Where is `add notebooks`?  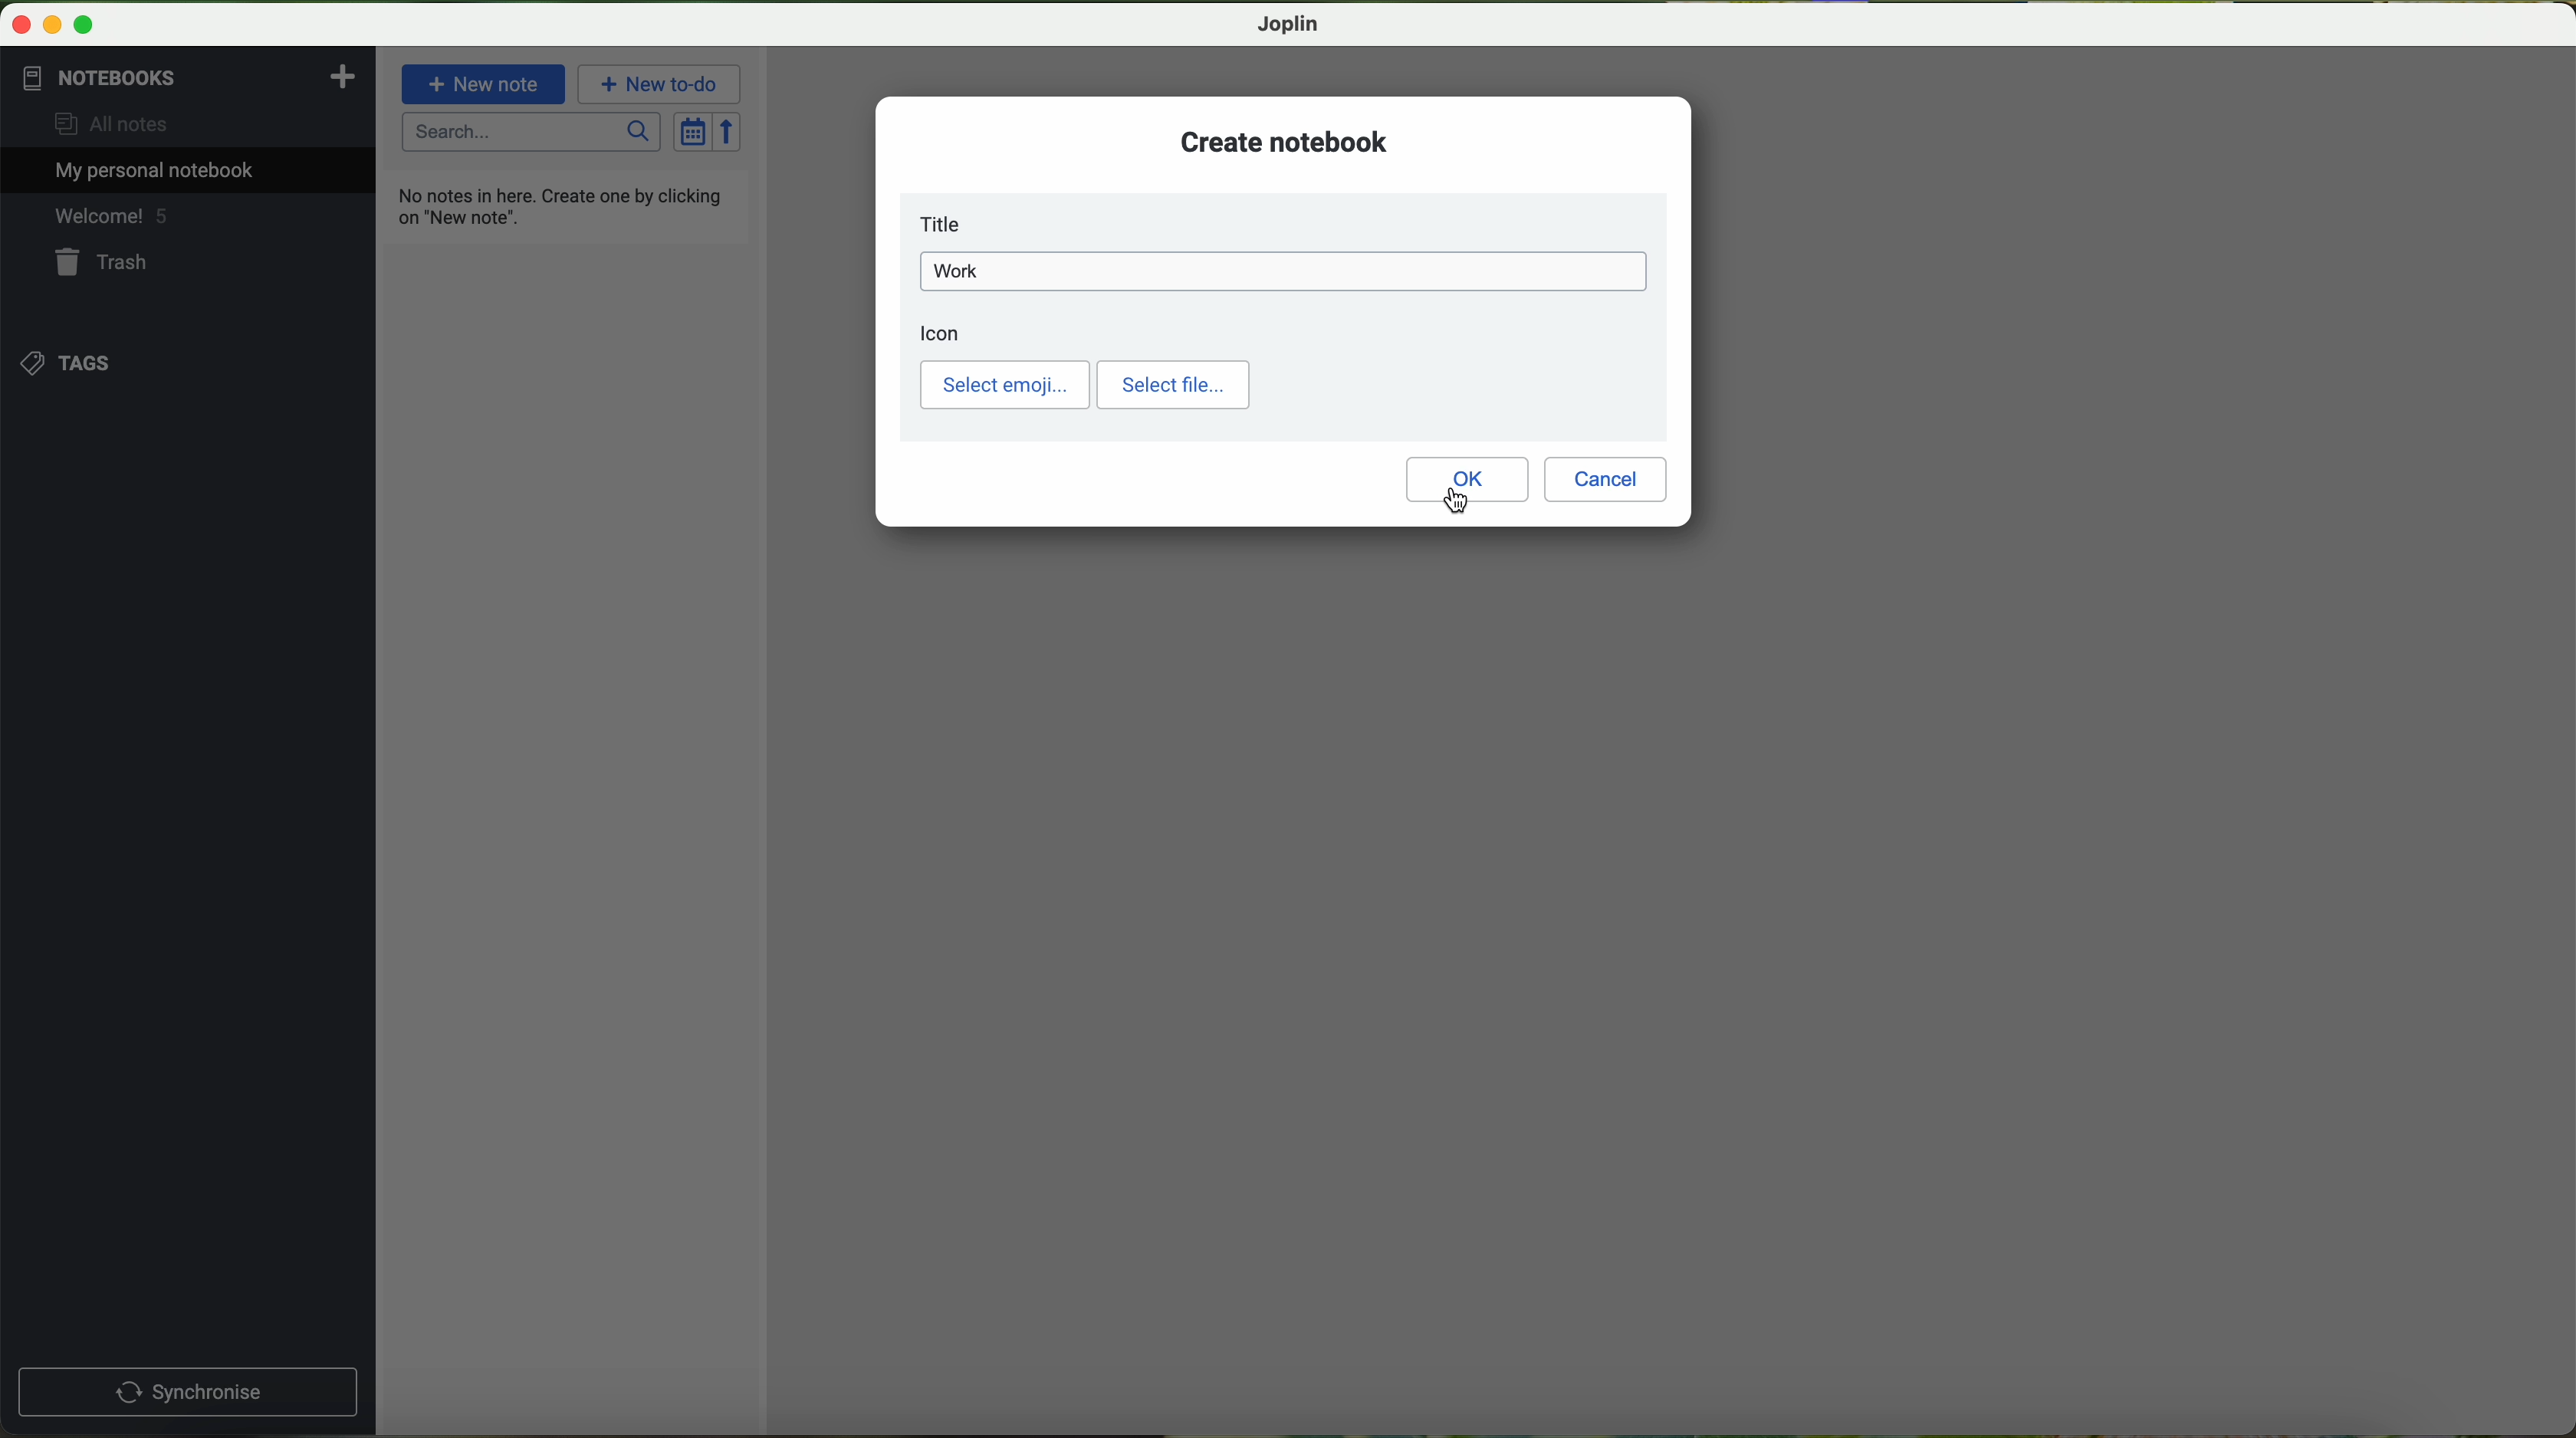
add notebooks is located at coordinates (340, 75).